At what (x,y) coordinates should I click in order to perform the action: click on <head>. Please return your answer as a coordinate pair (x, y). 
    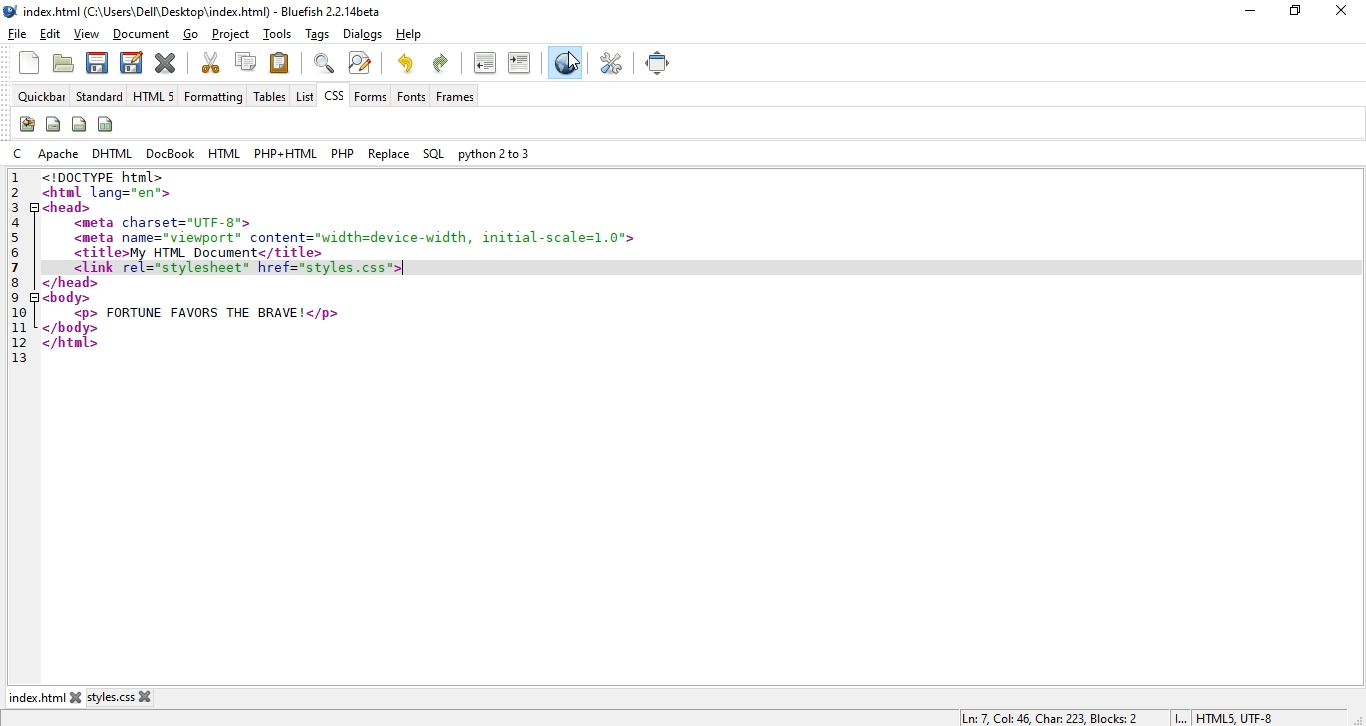
    Looking at the image, I should click on (68, 207).